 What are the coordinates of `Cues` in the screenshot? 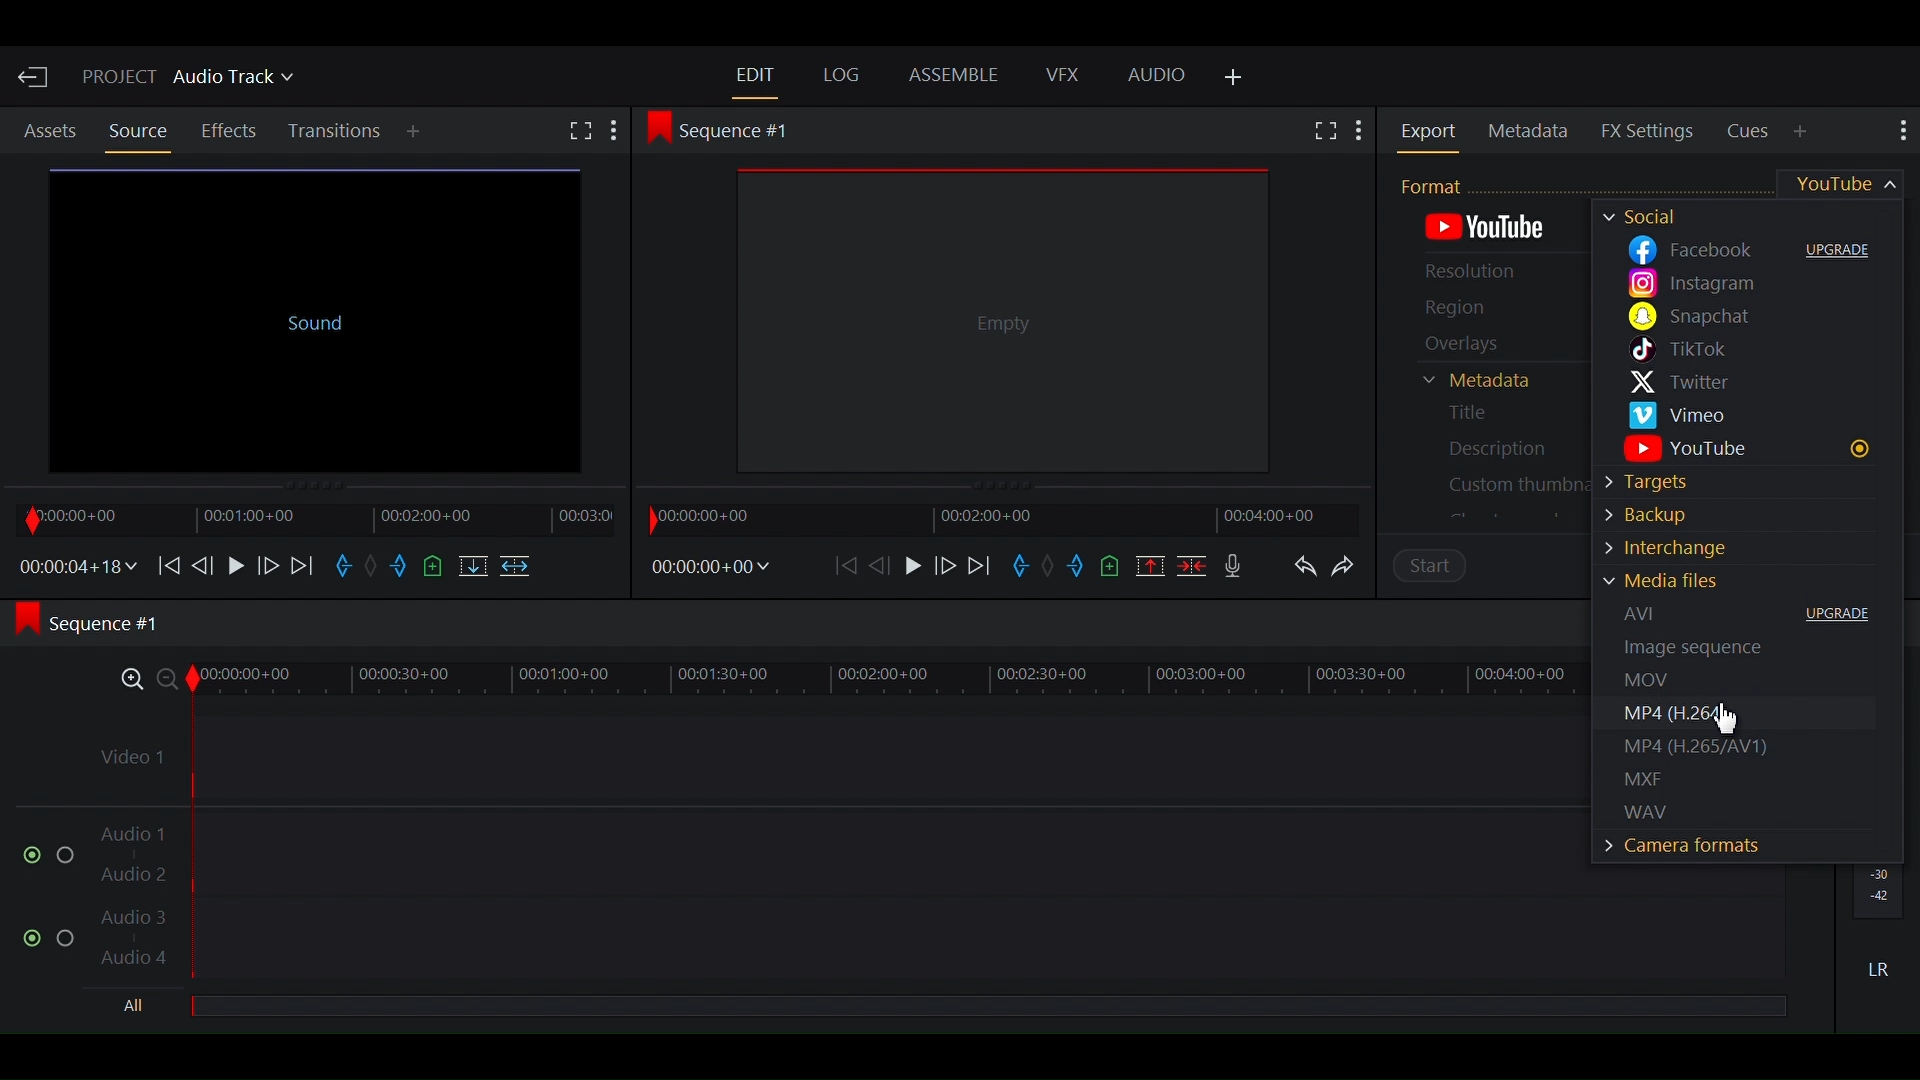 It's located at (1750, 132).